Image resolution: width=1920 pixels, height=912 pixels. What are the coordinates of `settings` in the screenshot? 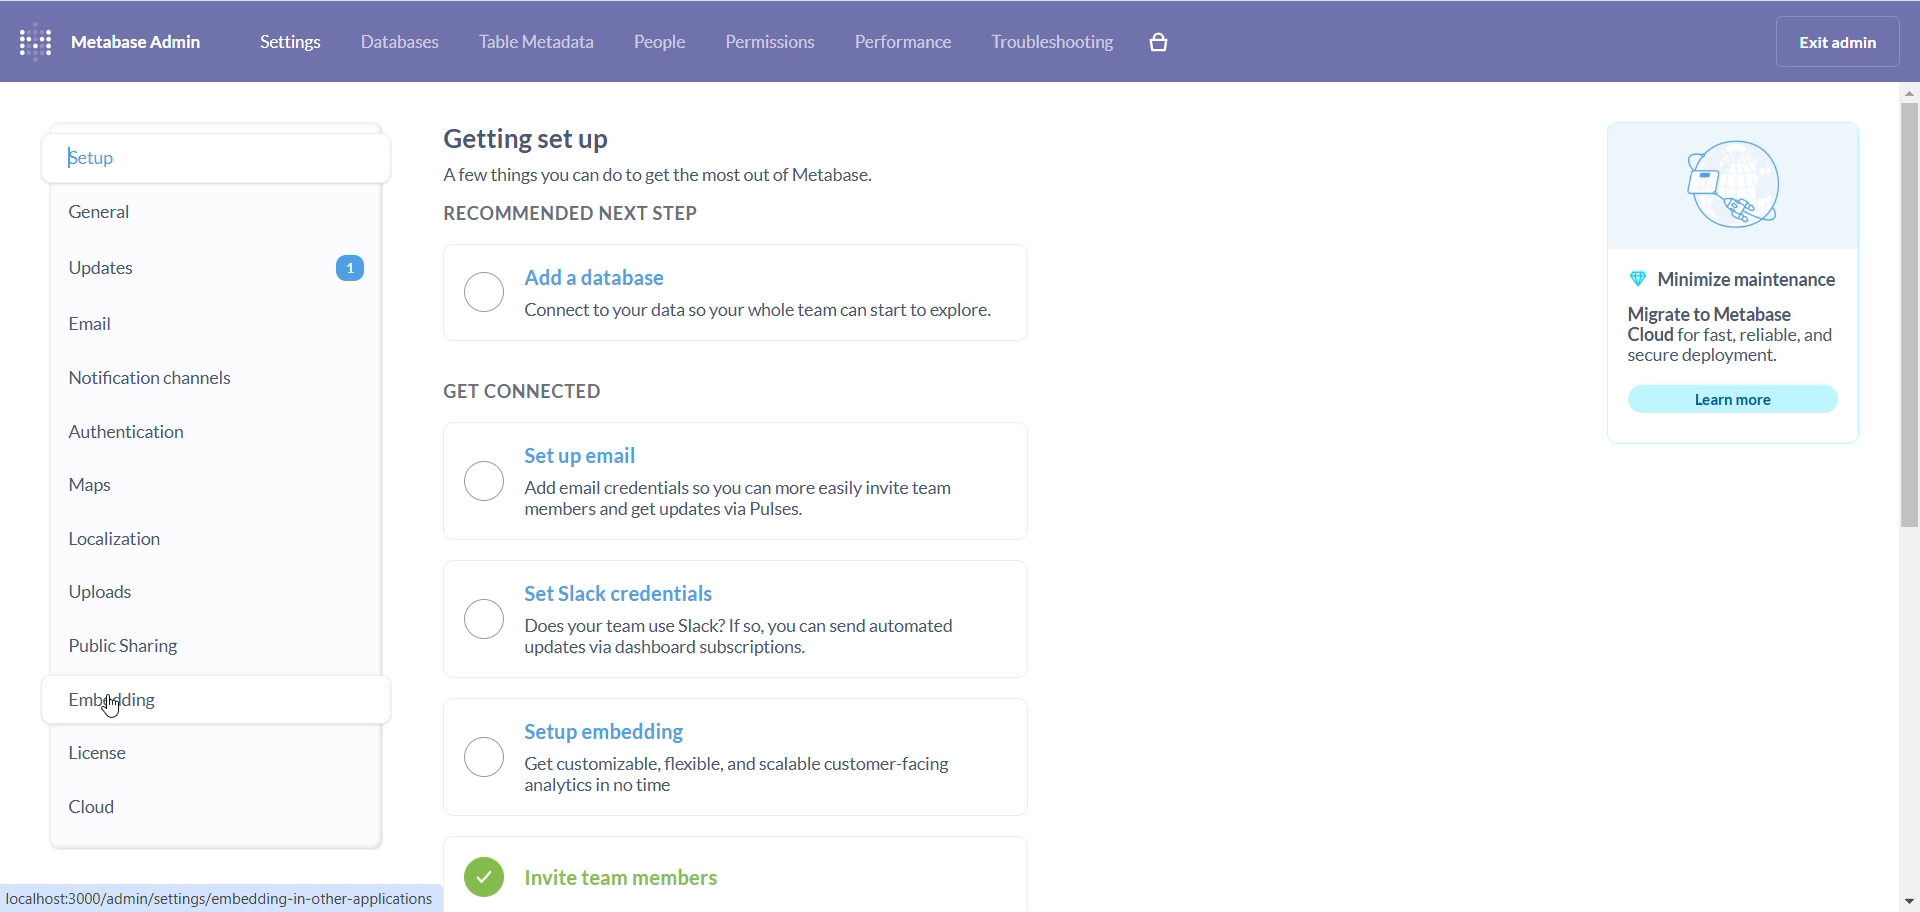 It's located at (287, 42).